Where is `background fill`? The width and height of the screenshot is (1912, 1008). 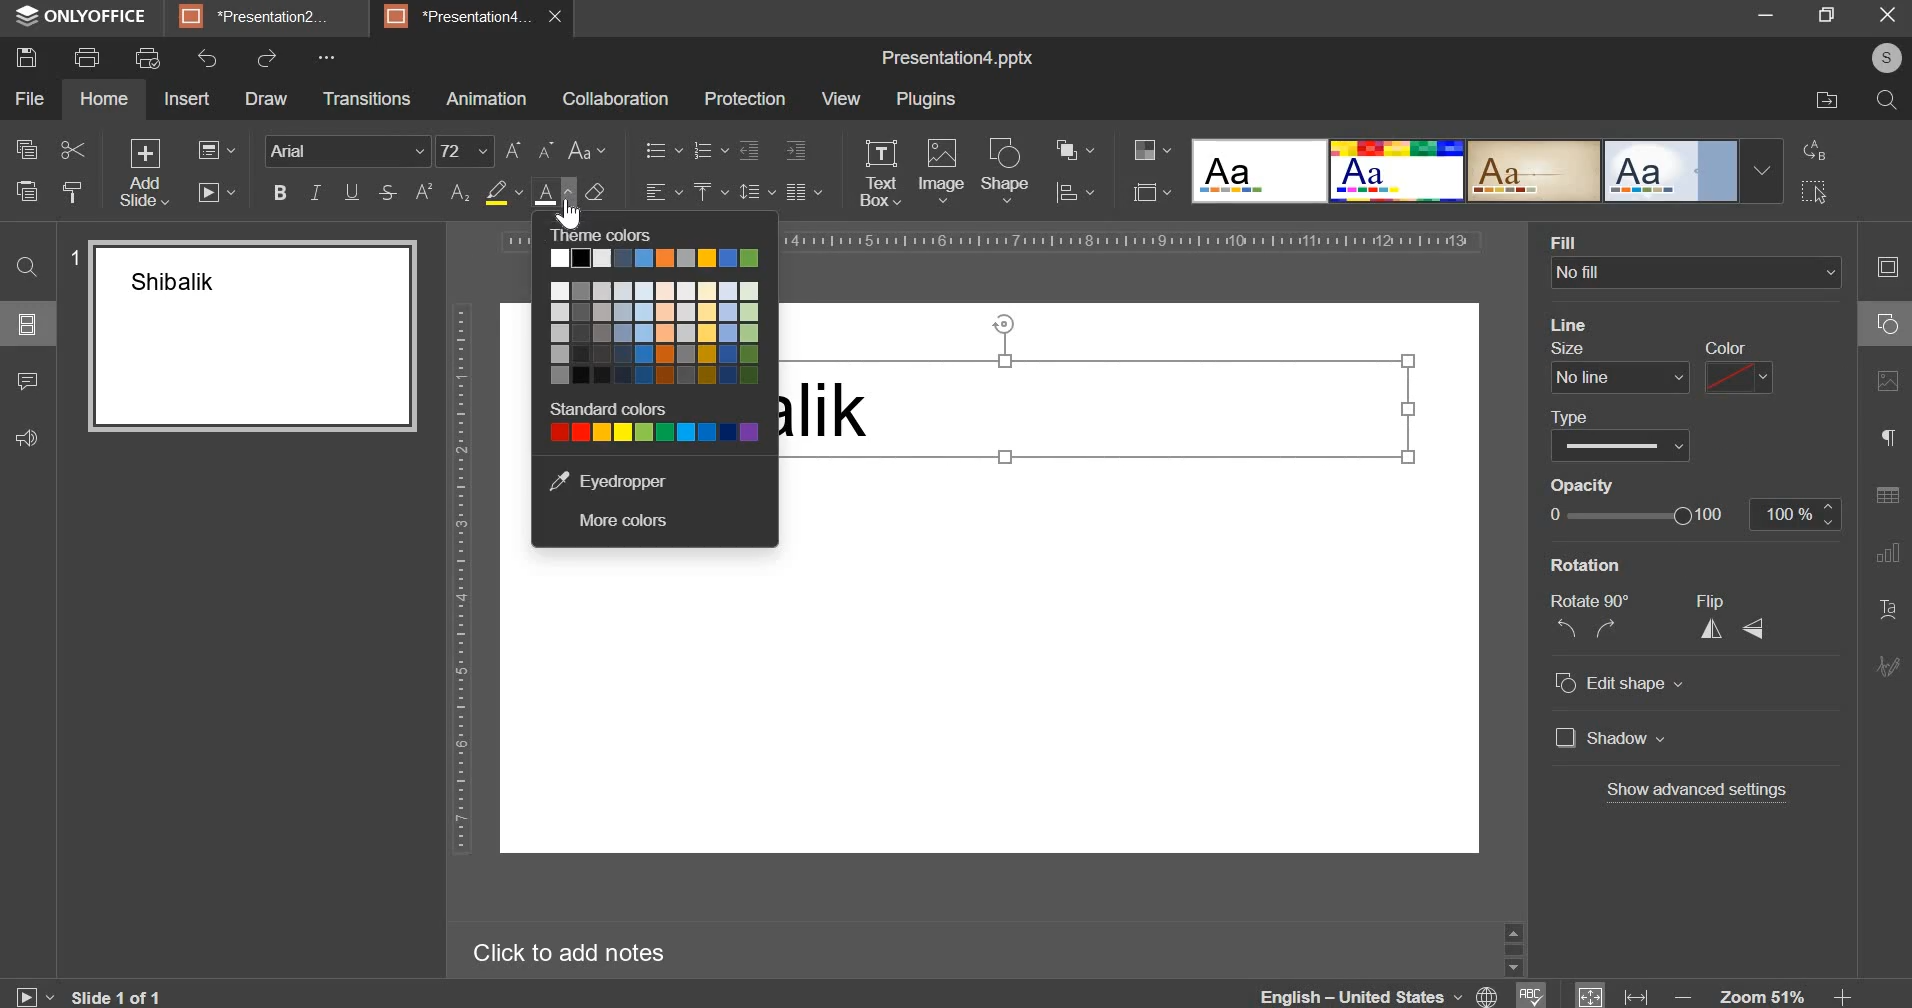 background fill is located at coordinates (1698, 260).